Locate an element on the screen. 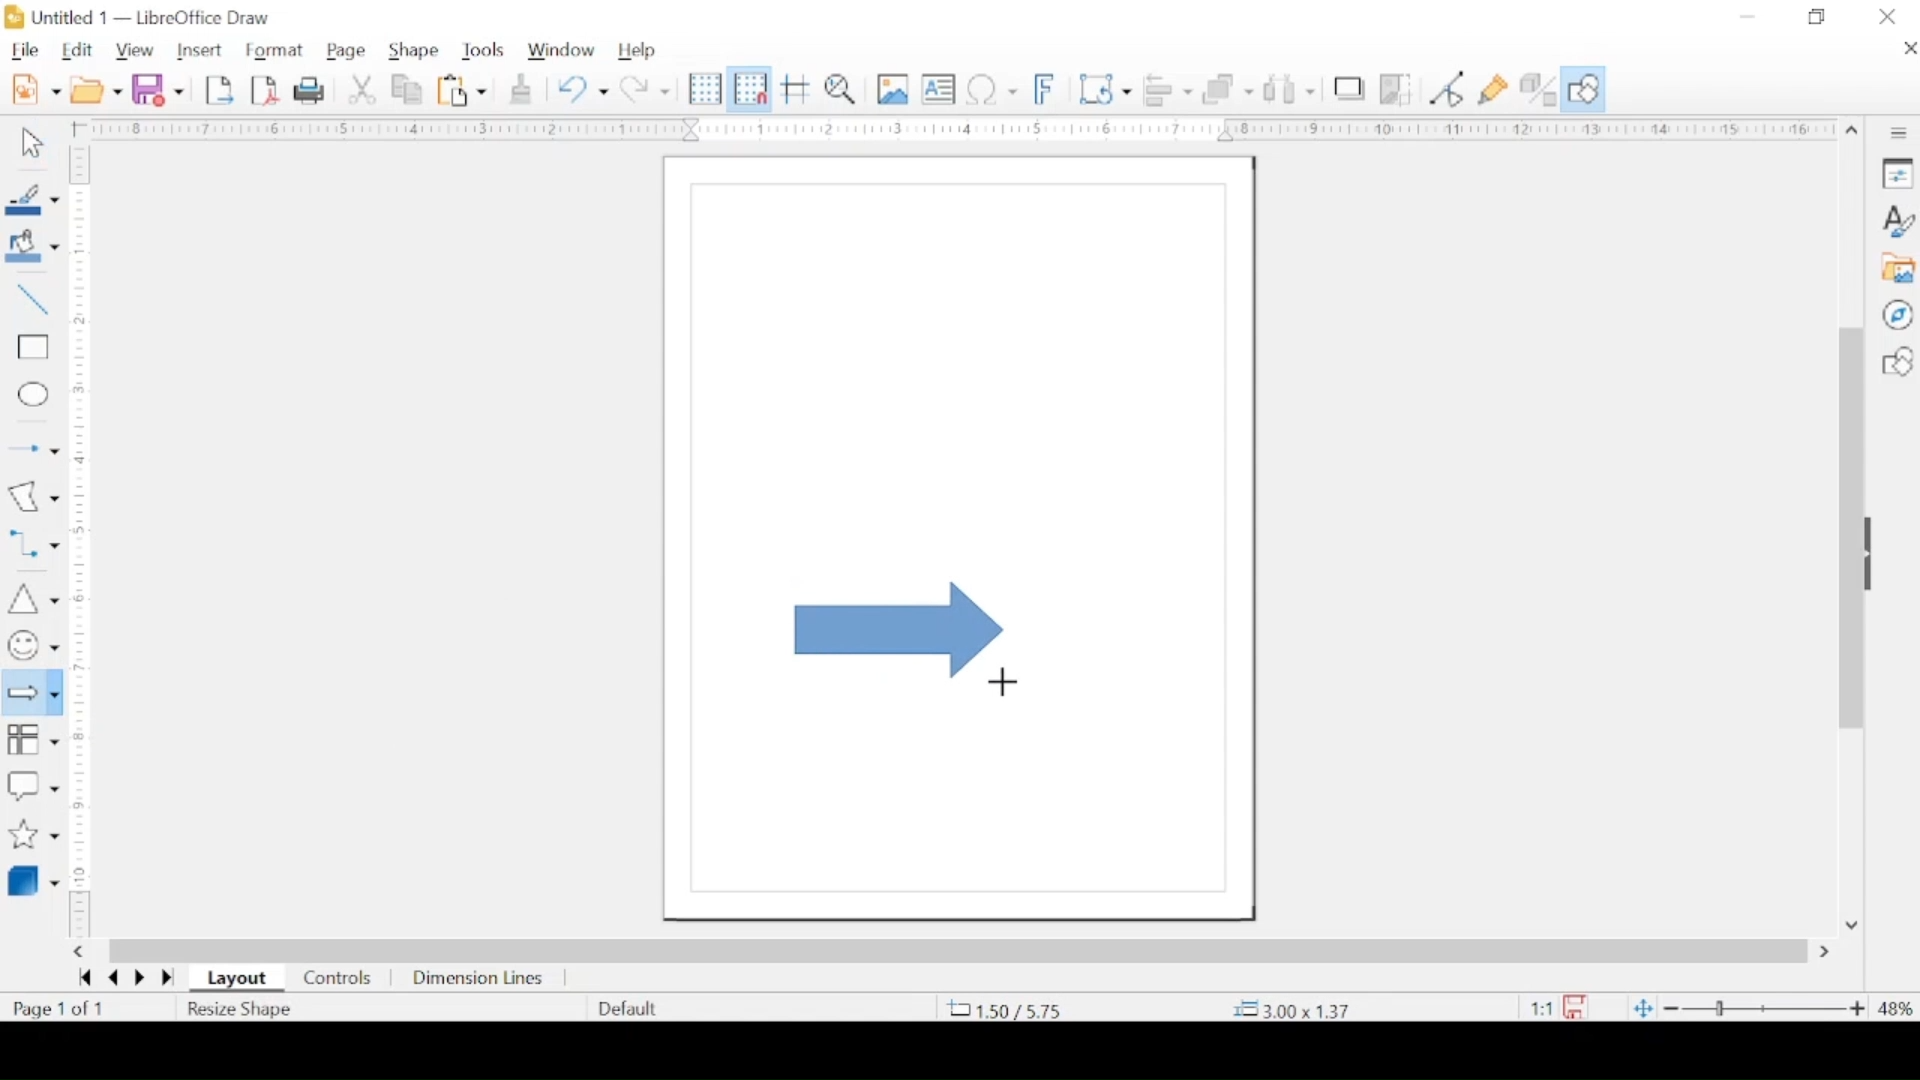 The image size is (1920, 1080). stars and banners is located at coordinates (33, 836).